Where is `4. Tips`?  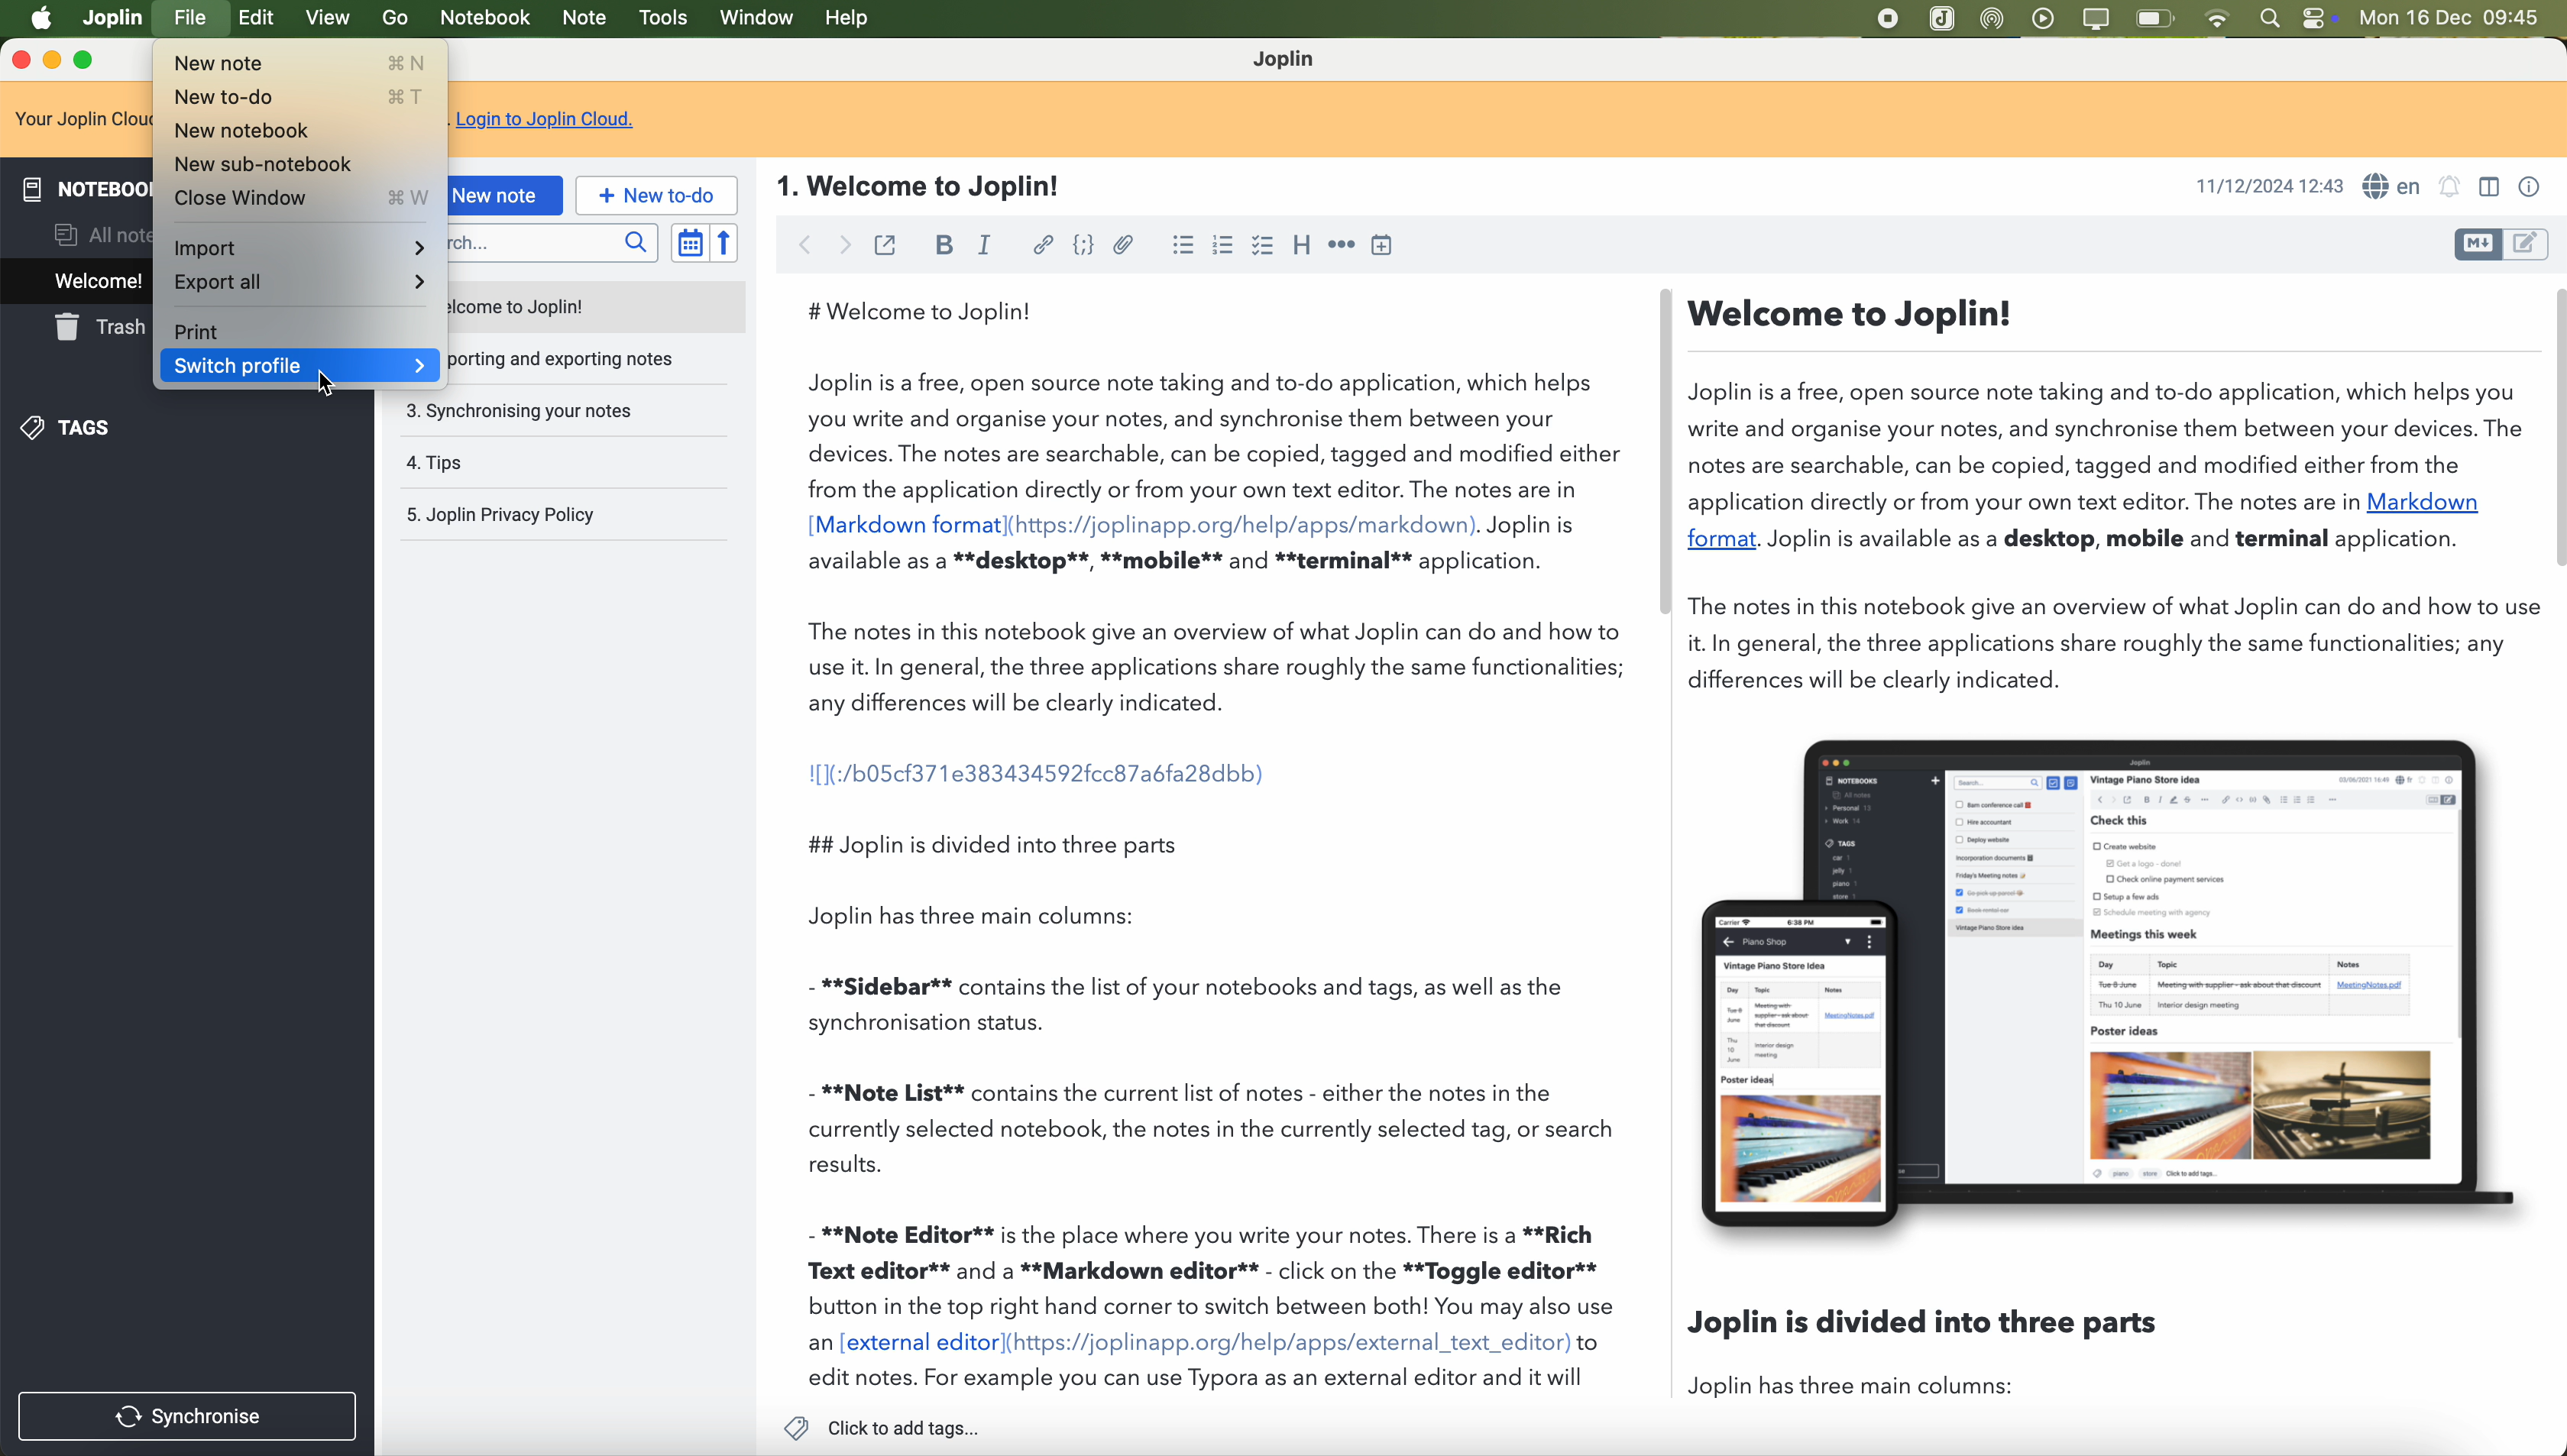
4. Tips is located at coordinates (505, 463).